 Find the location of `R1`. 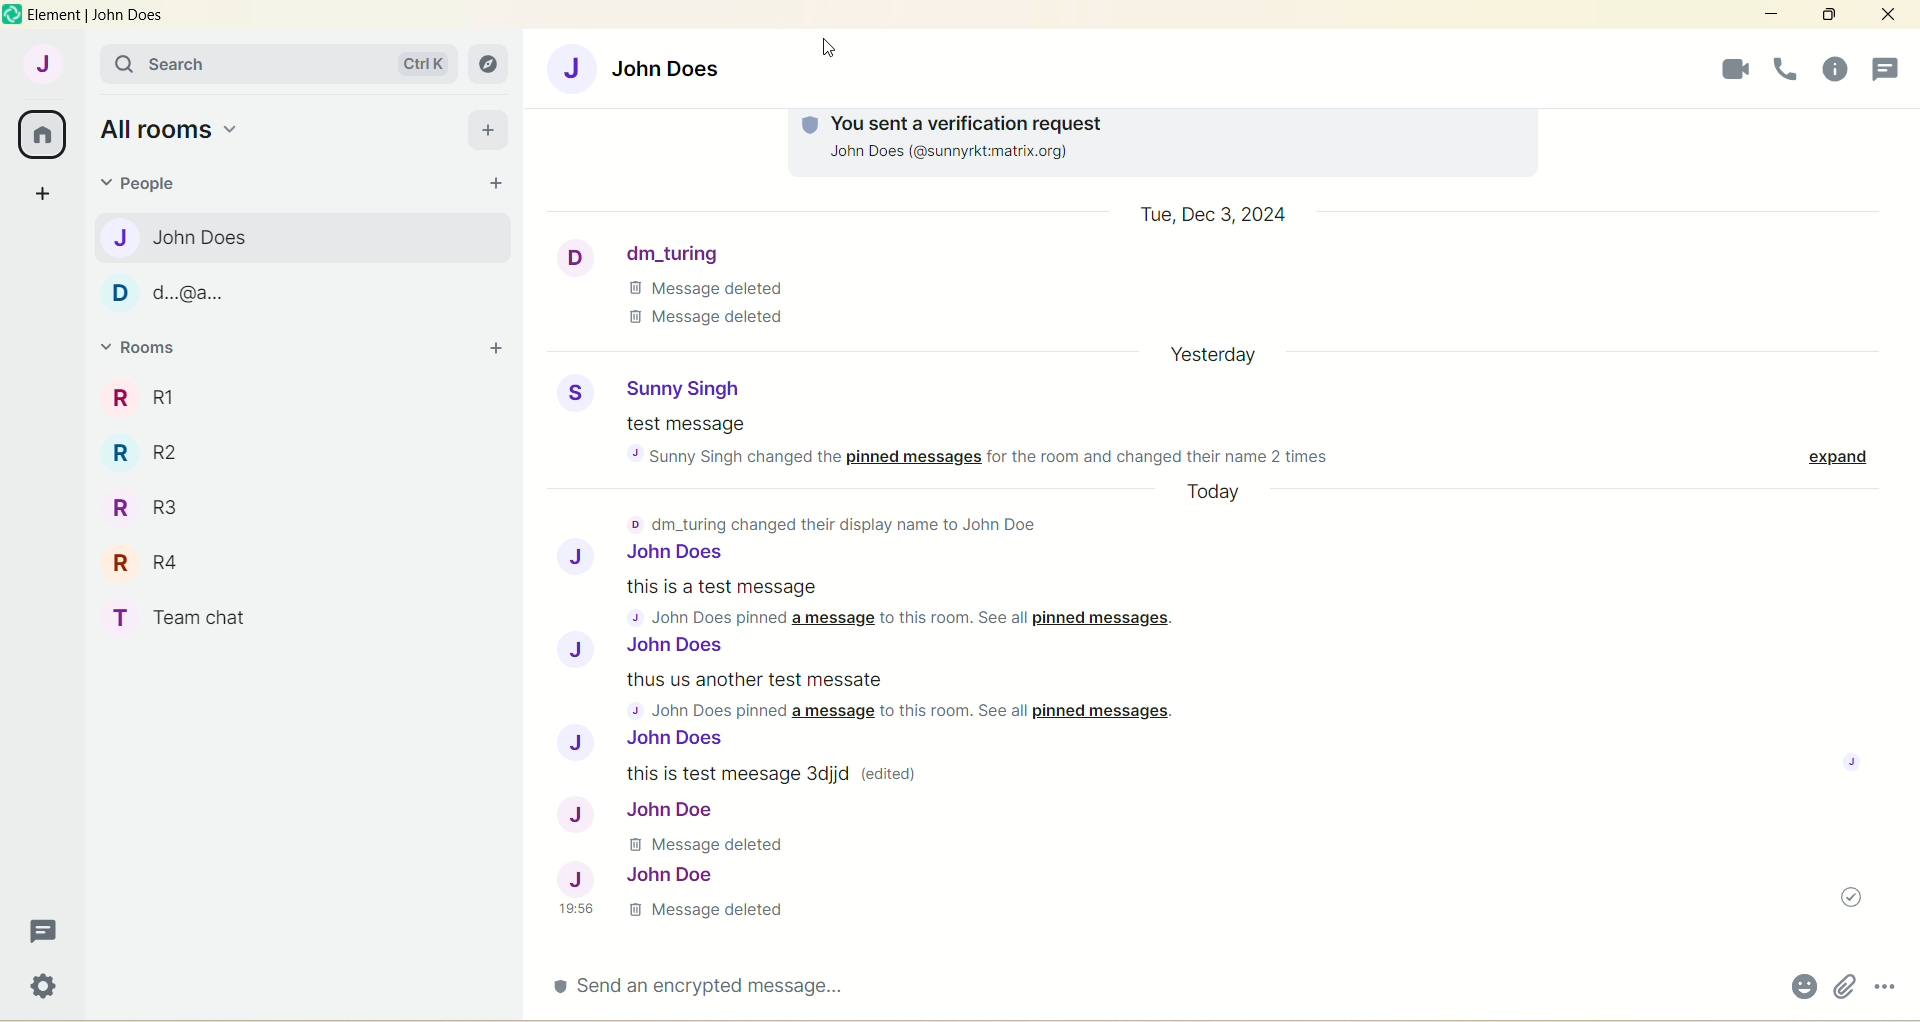

R1 is located at coordinates (173, 391).